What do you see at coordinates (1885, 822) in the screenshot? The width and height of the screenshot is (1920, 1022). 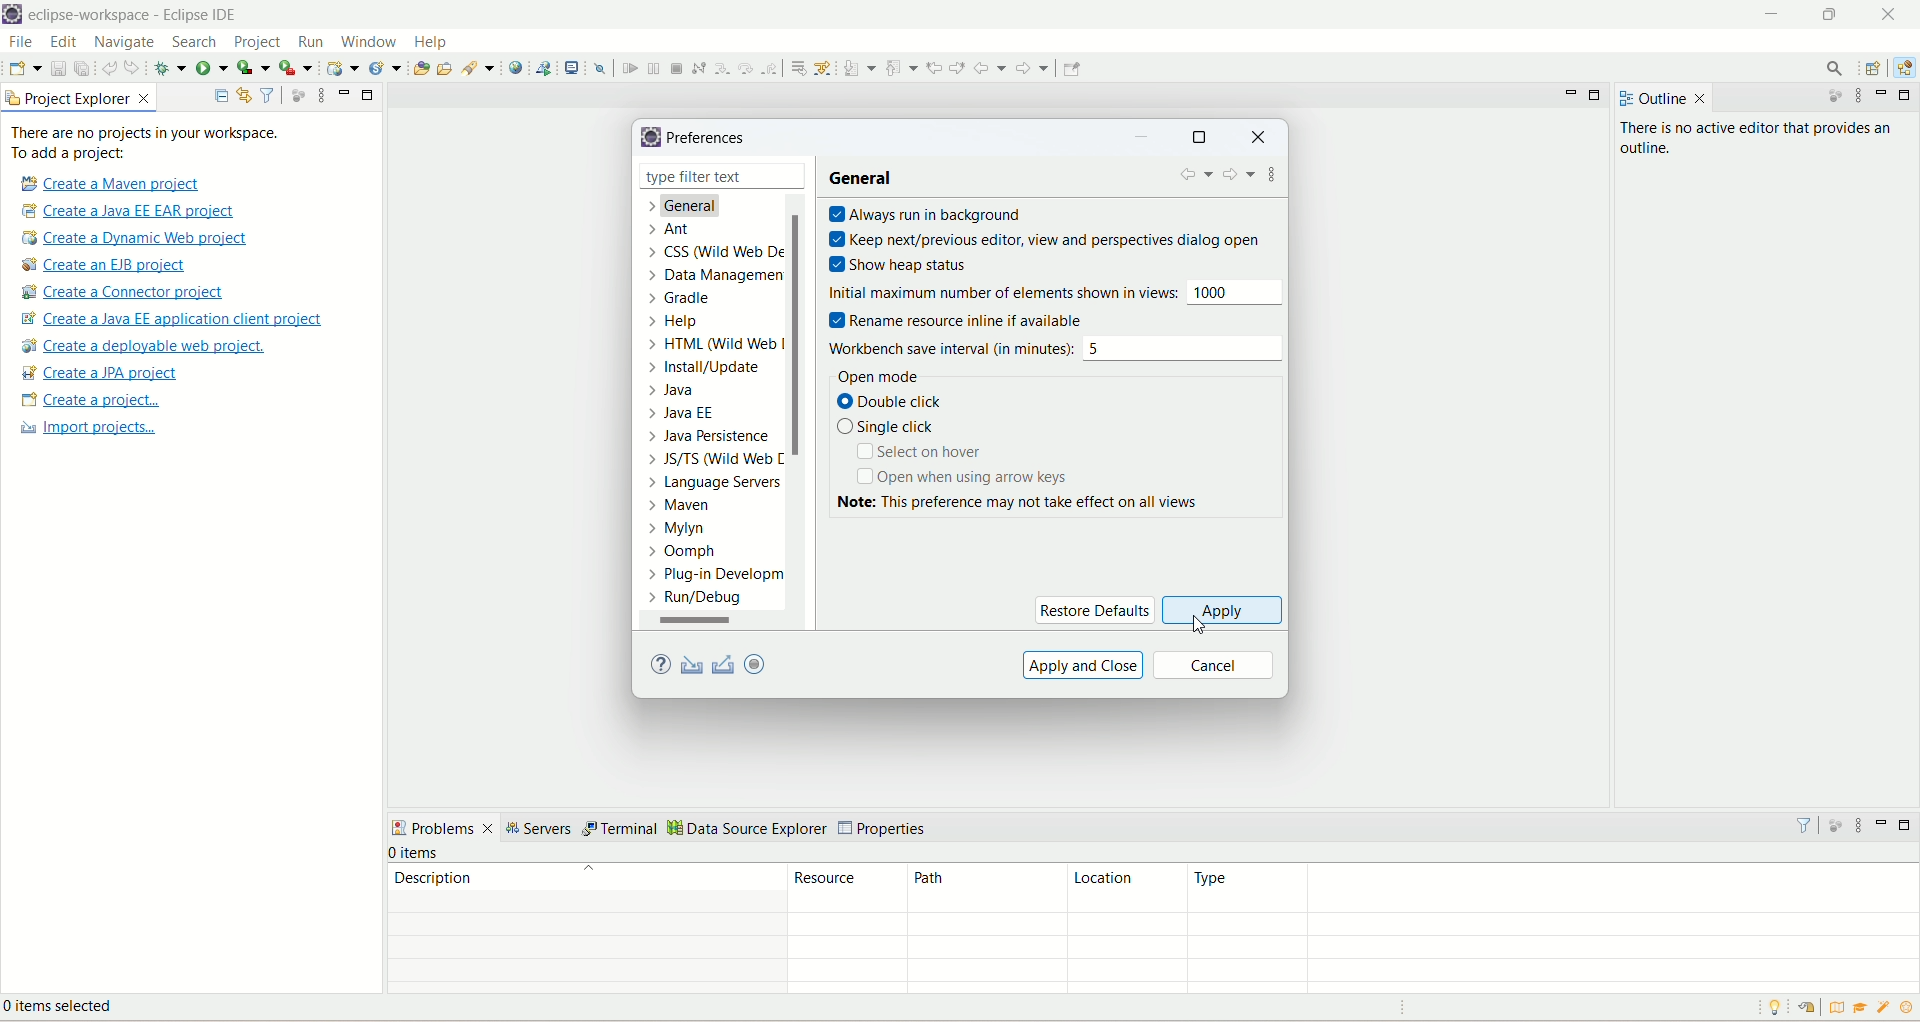 I see `minimize` at bounding box center [1885, 822].